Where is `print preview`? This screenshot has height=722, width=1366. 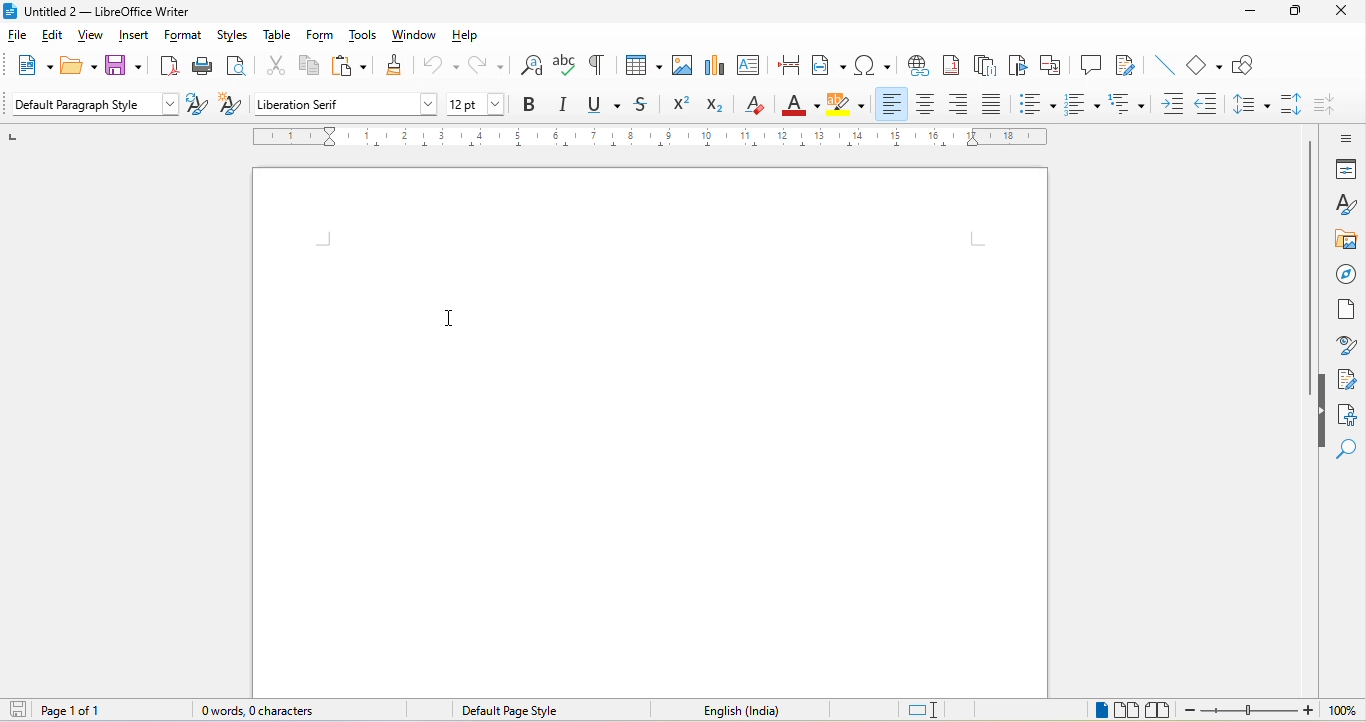
print preview is located at coordinates (238, 68).